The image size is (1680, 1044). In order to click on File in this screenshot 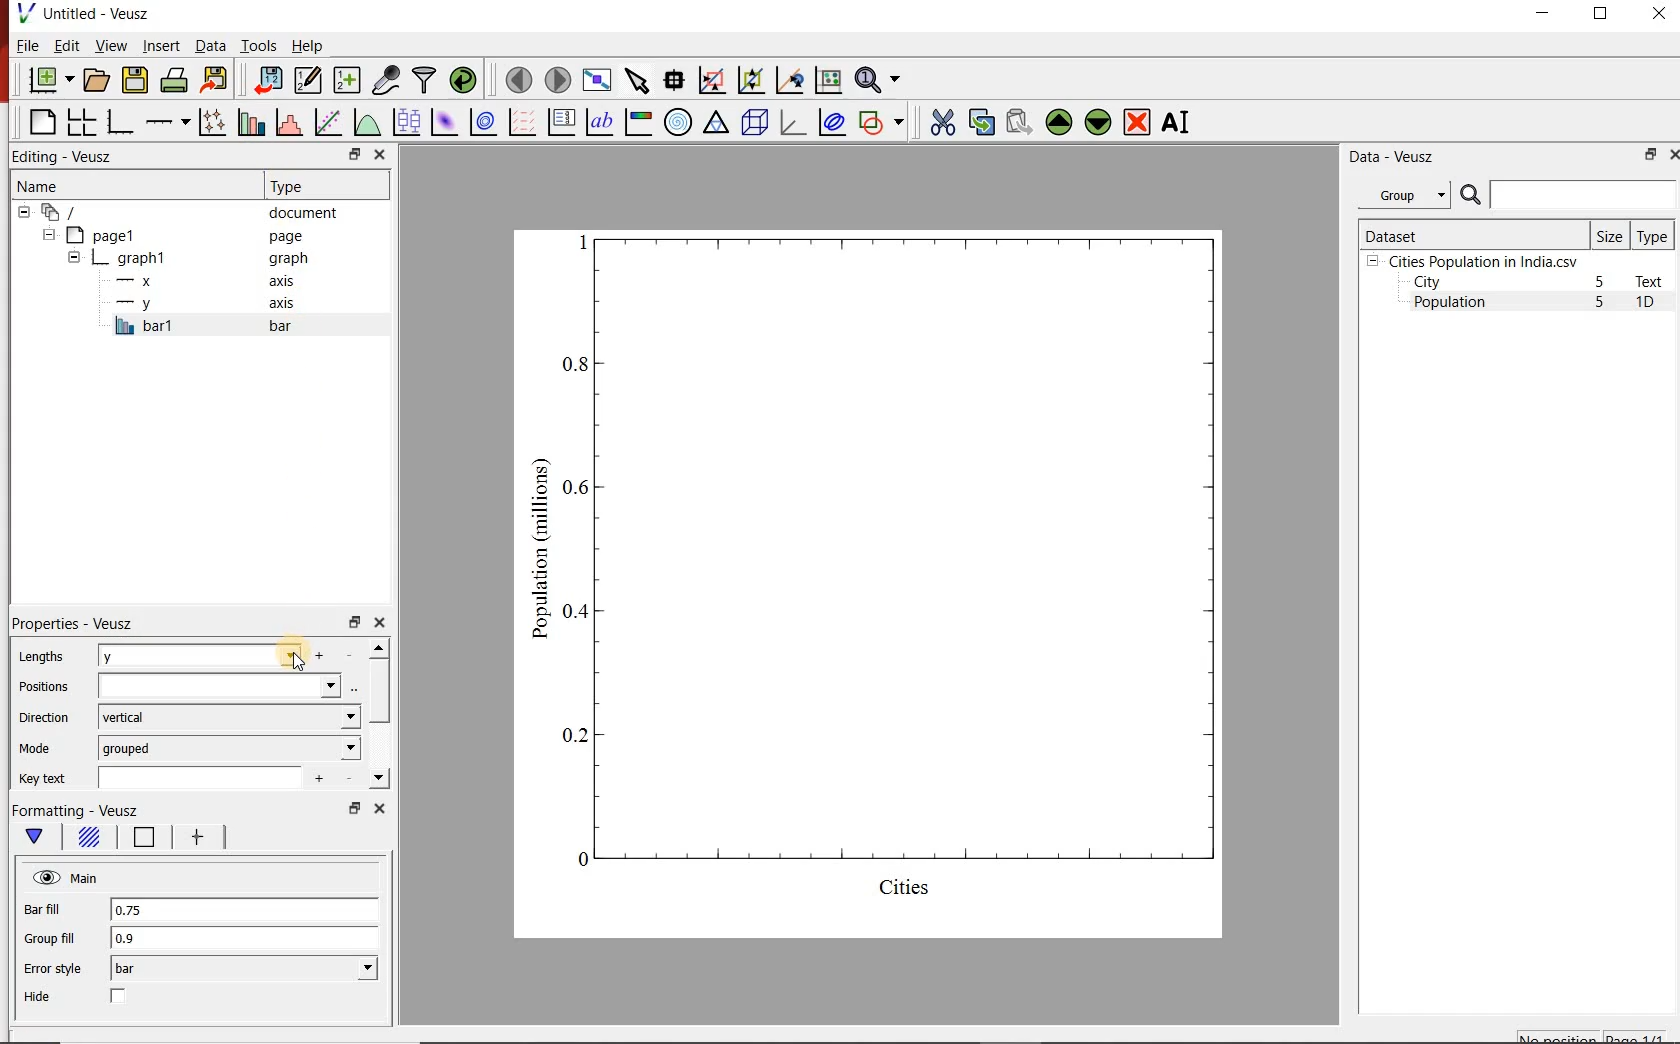, I will do `click(28, 45)`.